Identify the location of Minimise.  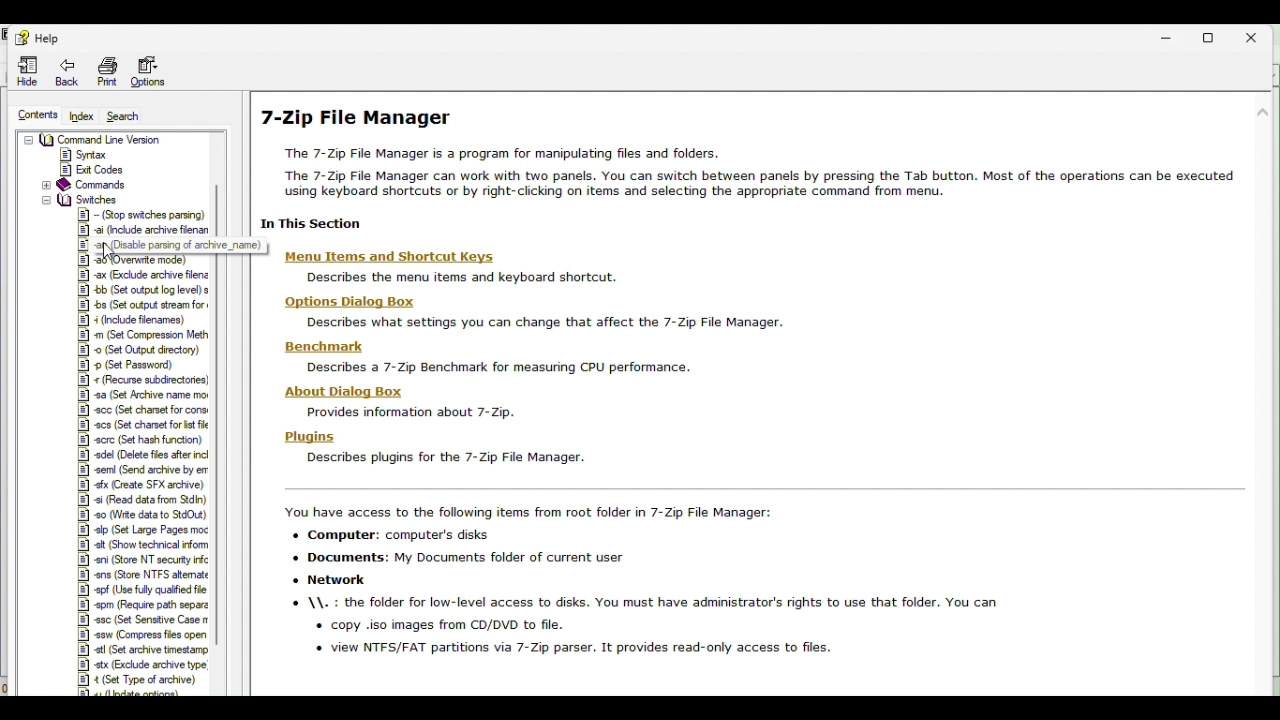
(1174, 38).